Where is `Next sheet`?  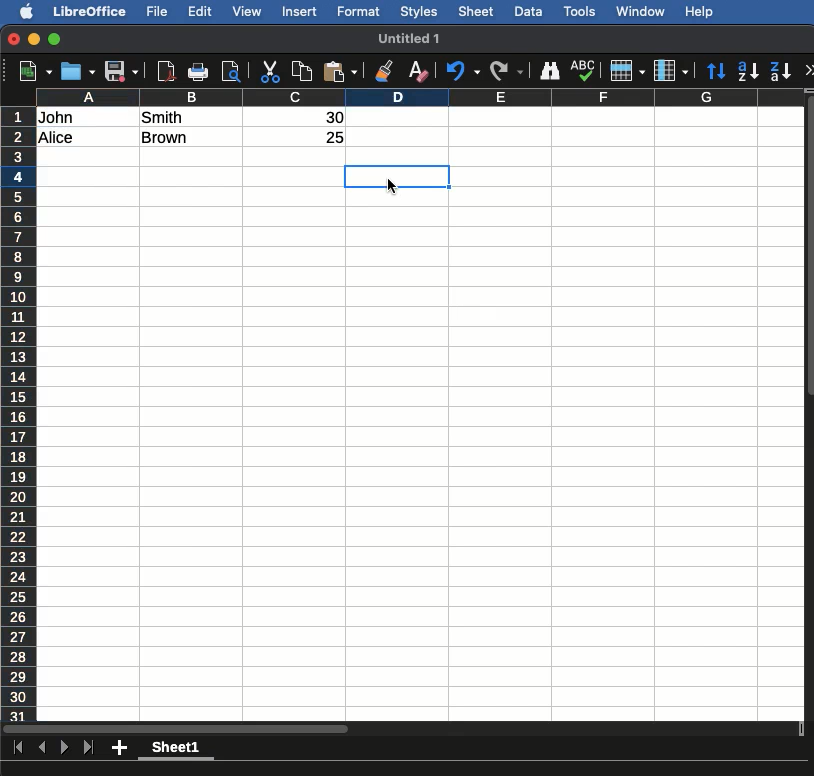
Next sheet is located at coordinates (66, 746).